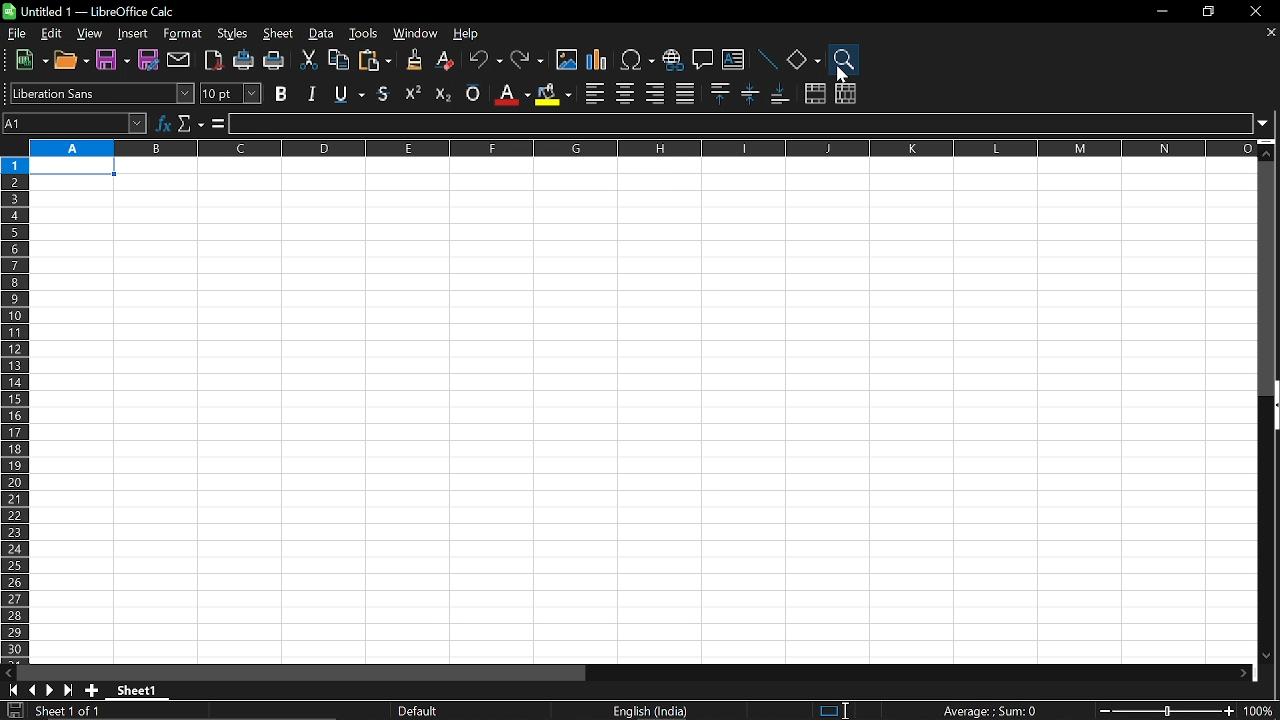  Describe the element at coordinates (244, 62) in the screenshot. I see `print directly` at that location.